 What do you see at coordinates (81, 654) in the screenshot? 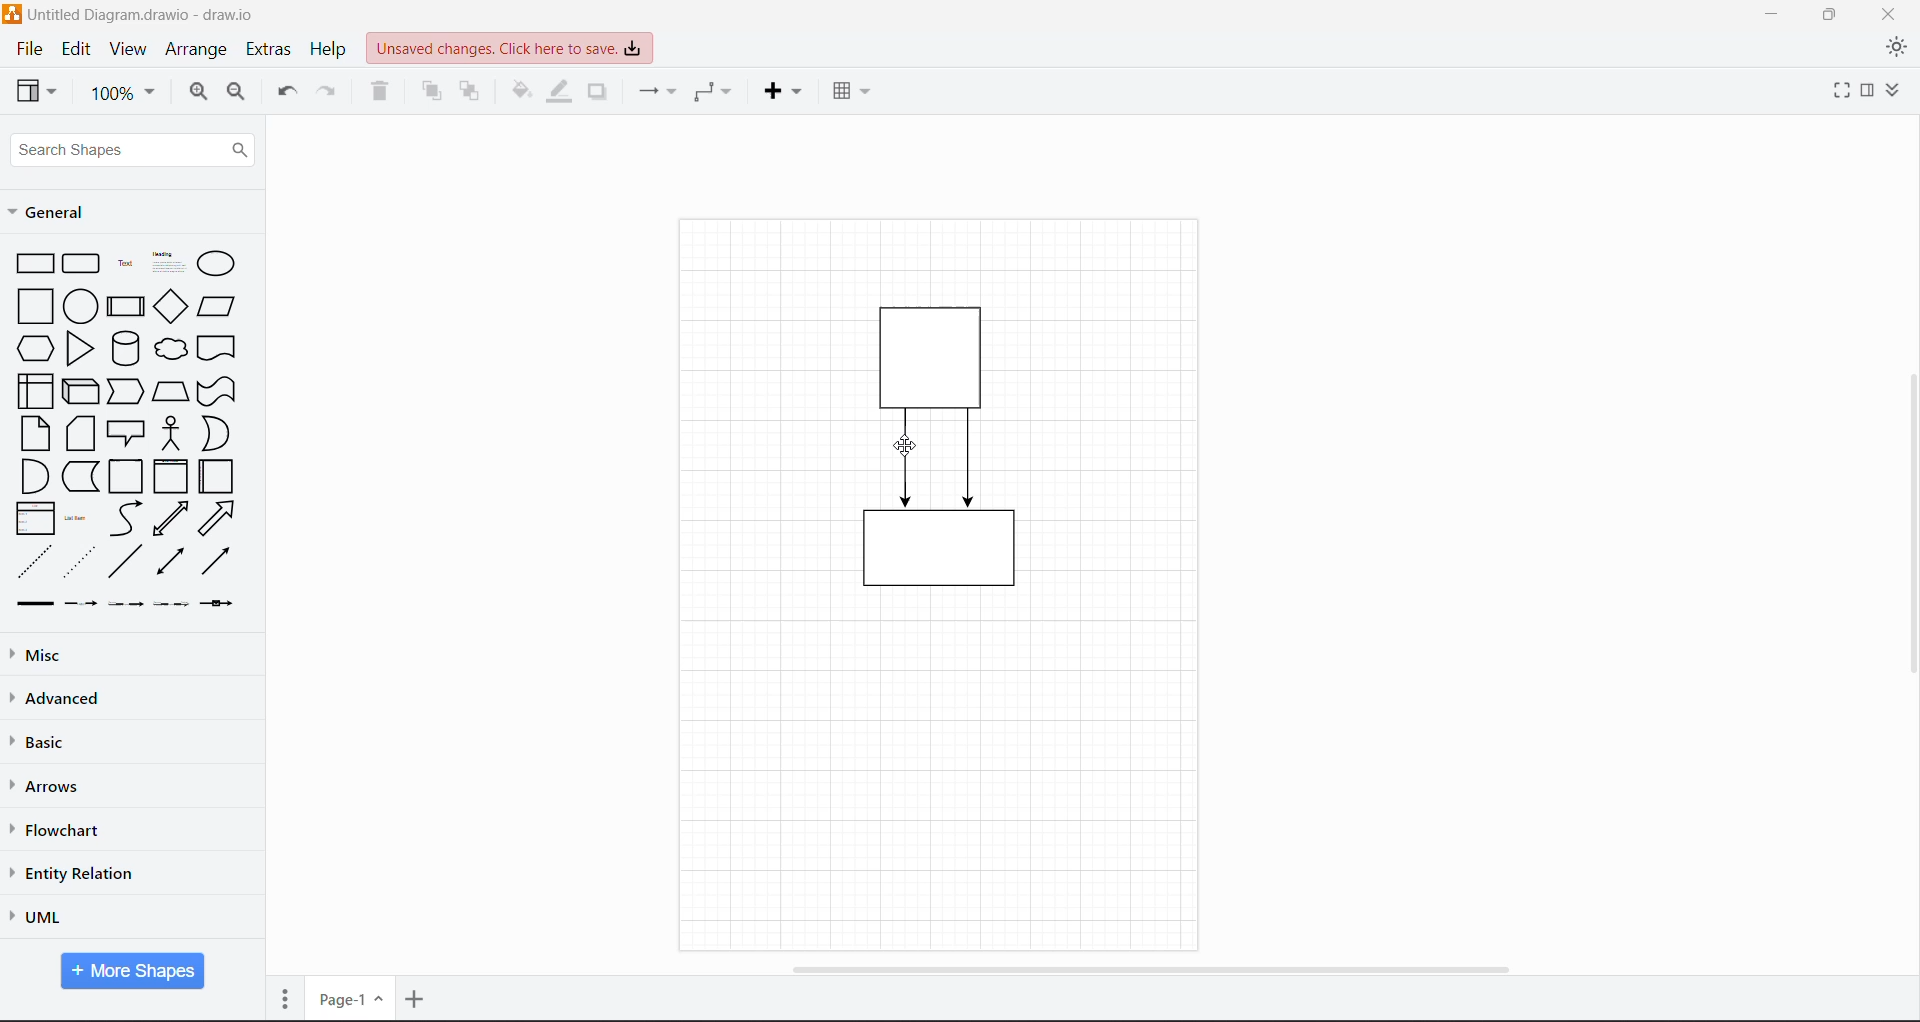
I see `Misc` at bounding box center [81, 654].